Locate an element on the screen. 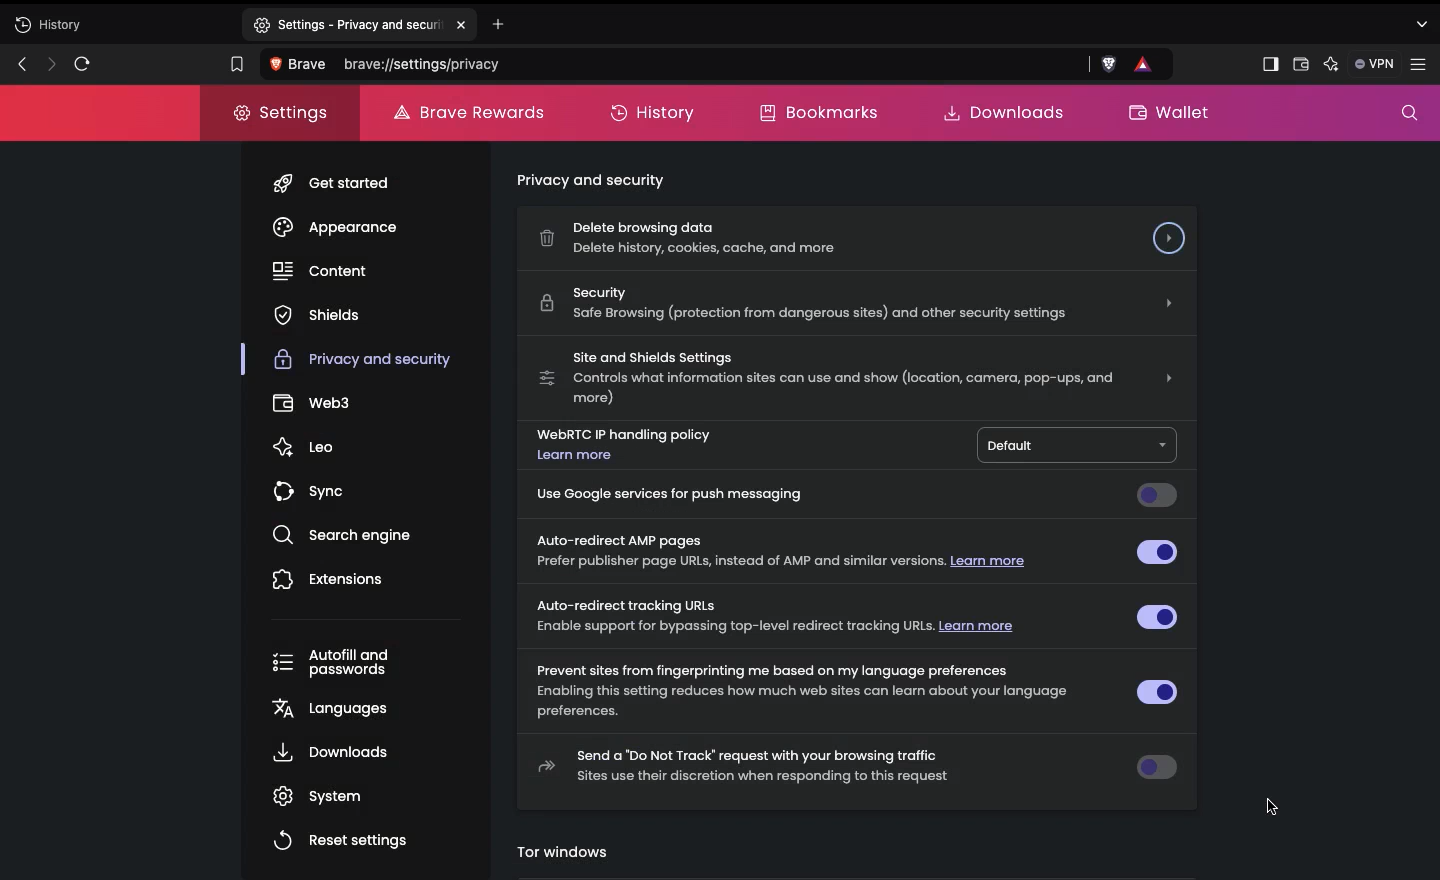  Use google services for push messaging is located at coordinates (856, 496).